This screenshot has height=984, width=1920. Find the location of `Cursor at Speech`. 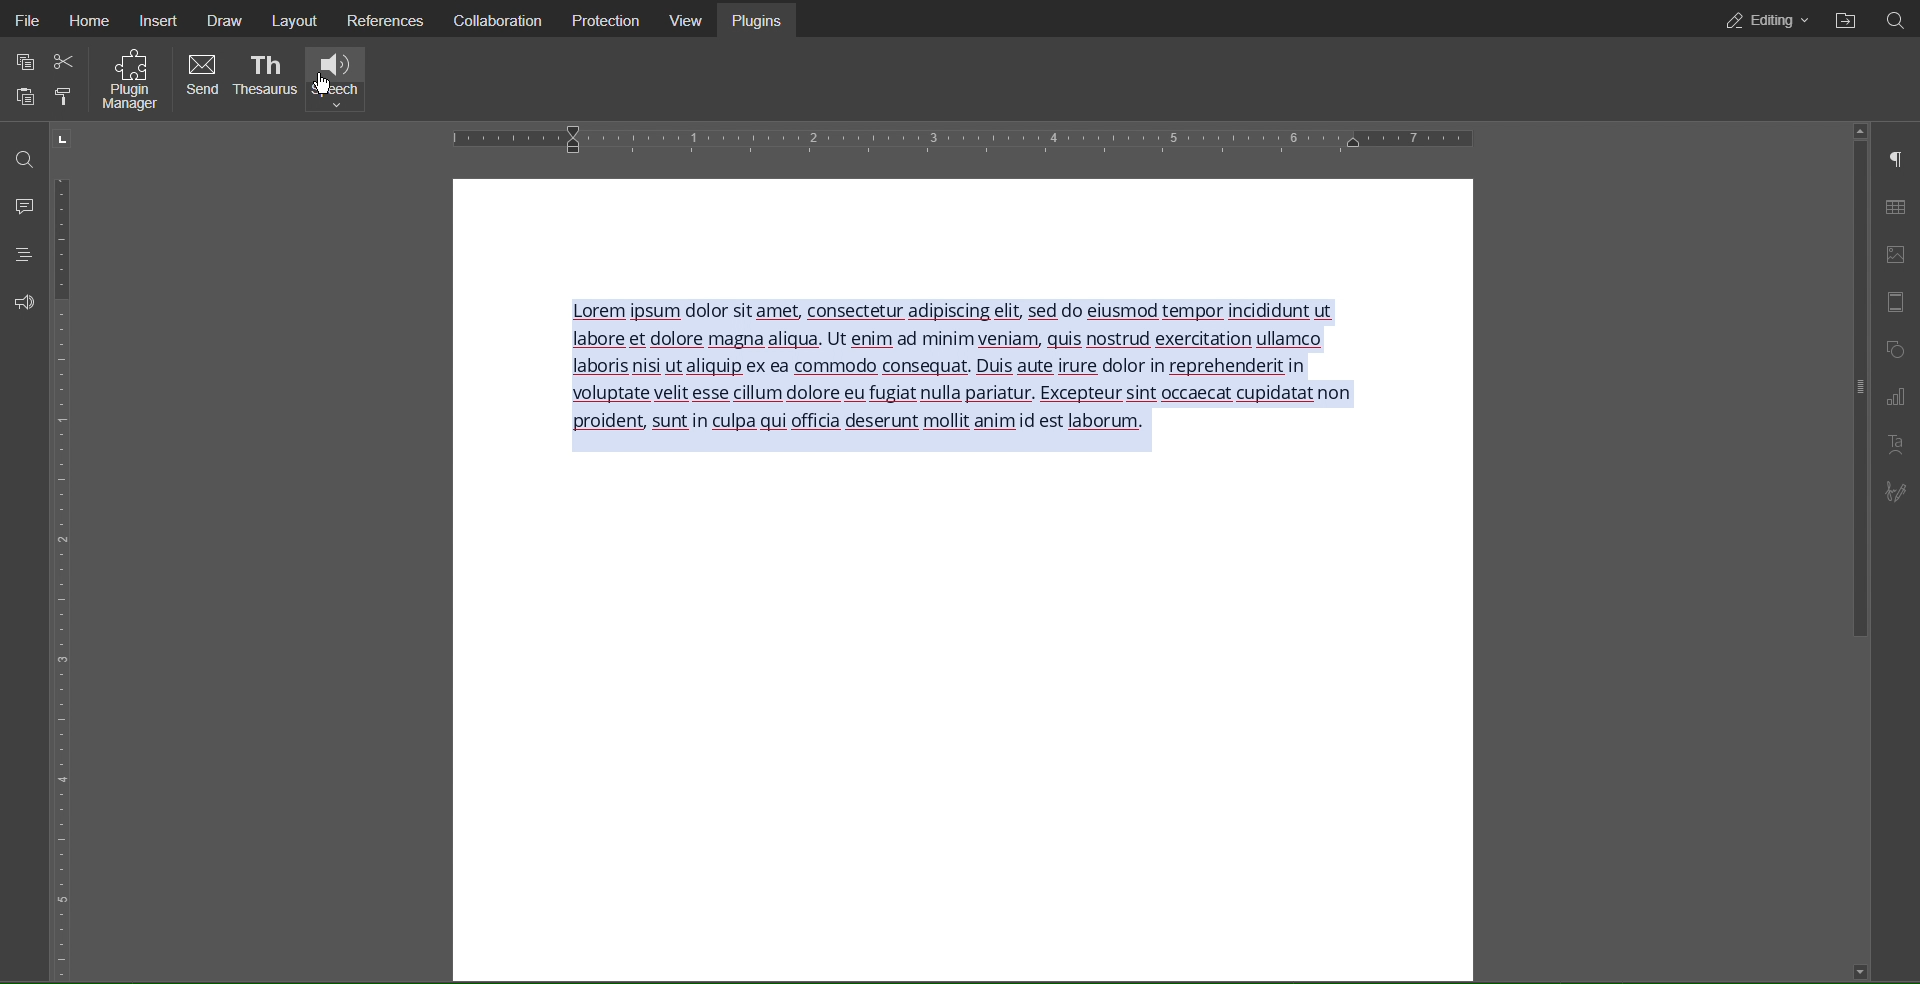

Cursor at Speech is located at coordinates (324, 86).